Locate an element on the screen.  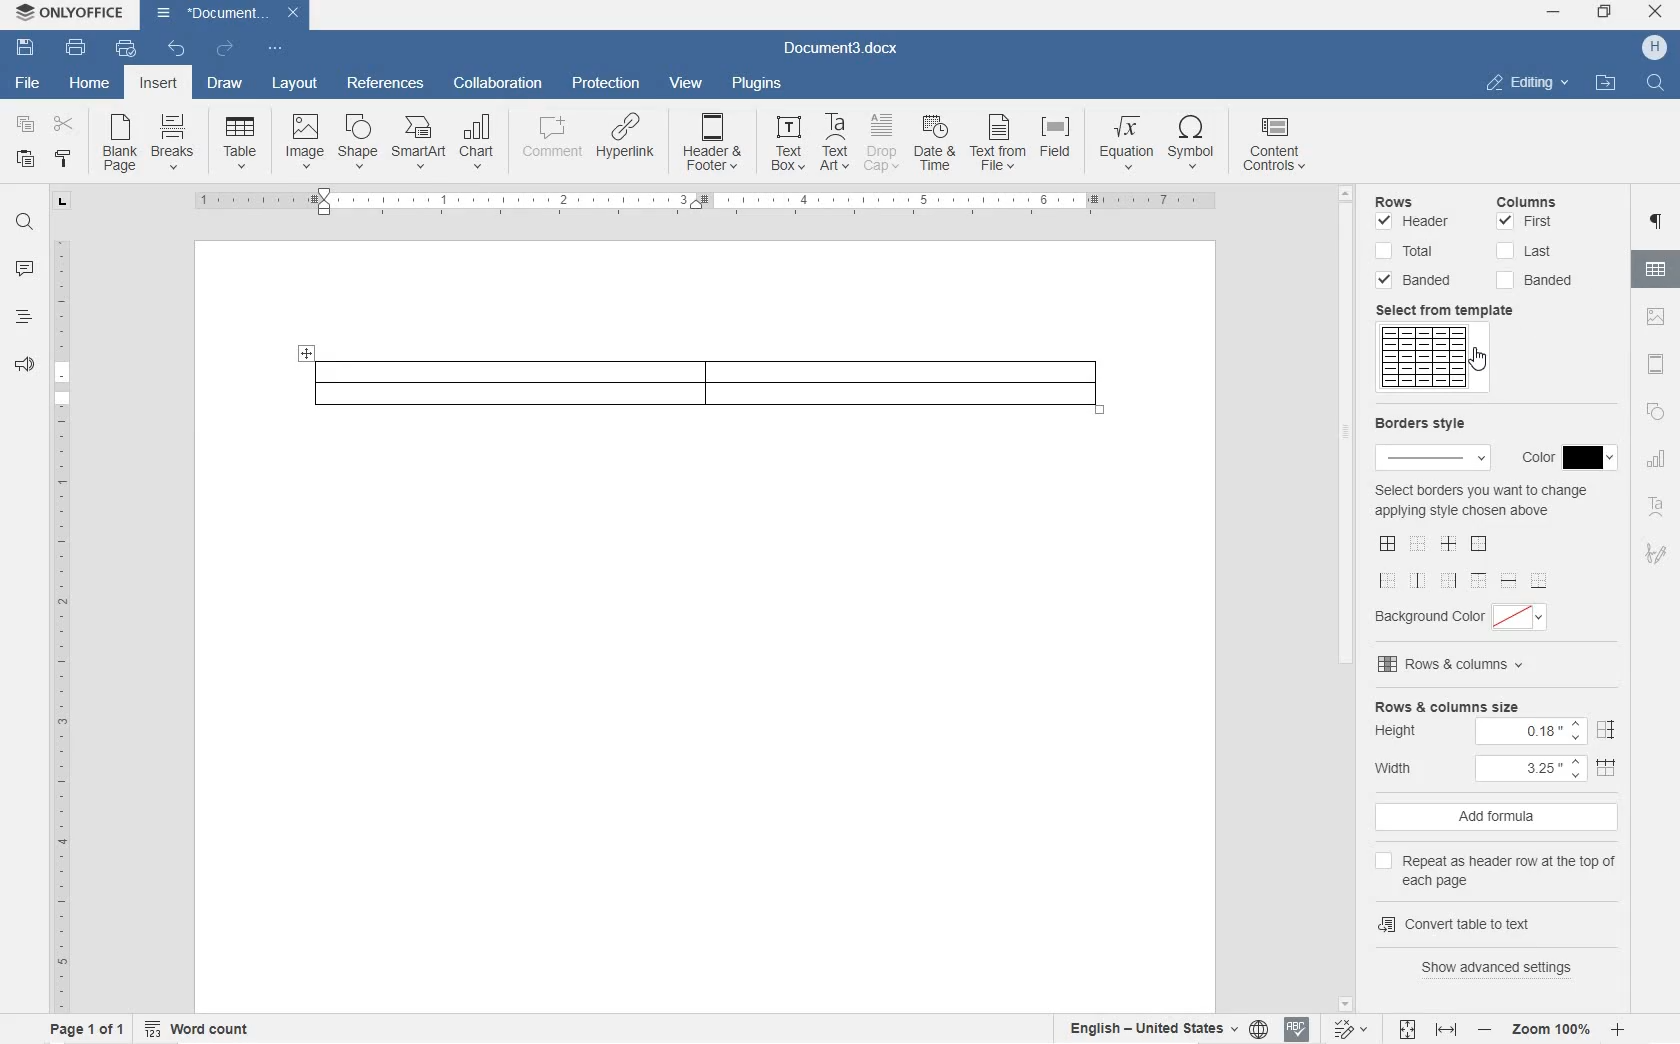
Document3.docx is located at coordinates (228, 13).